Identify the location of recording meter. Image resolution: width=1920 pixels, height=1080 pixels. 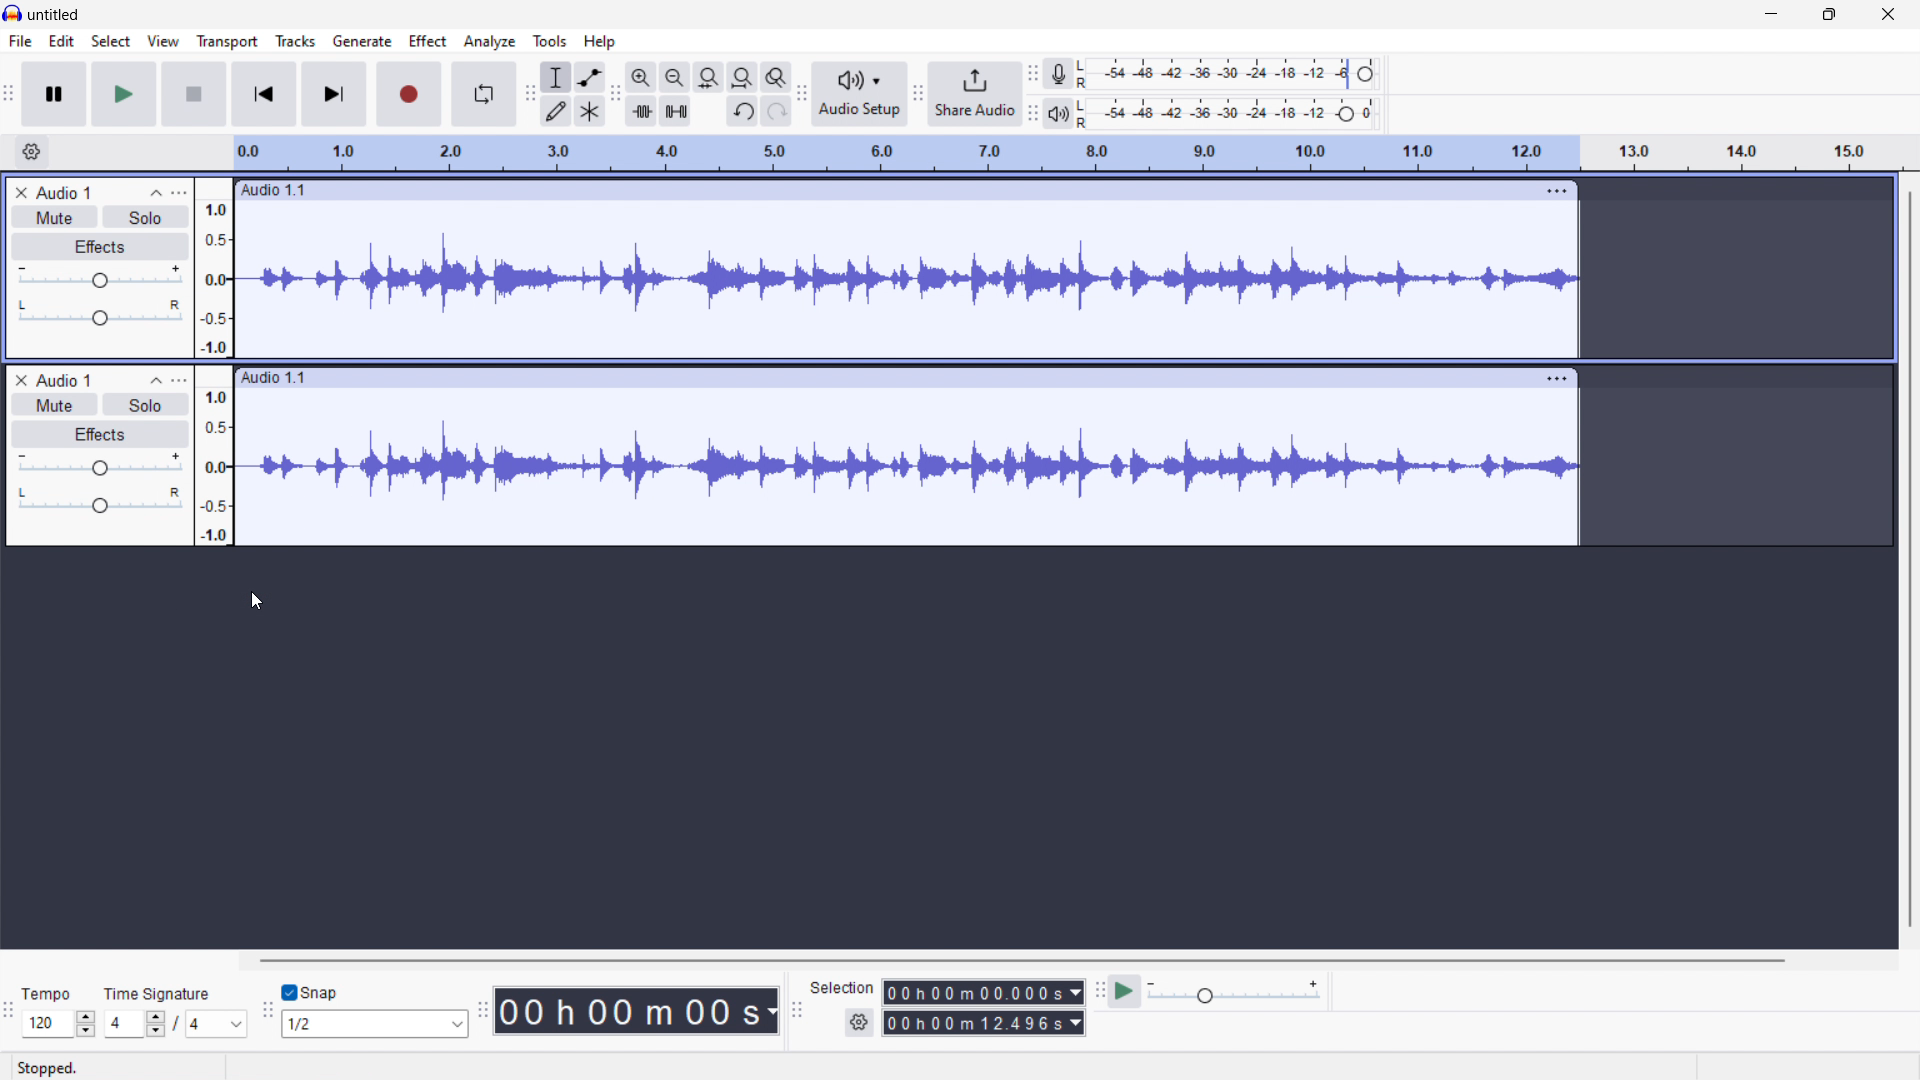
(1061, 73).